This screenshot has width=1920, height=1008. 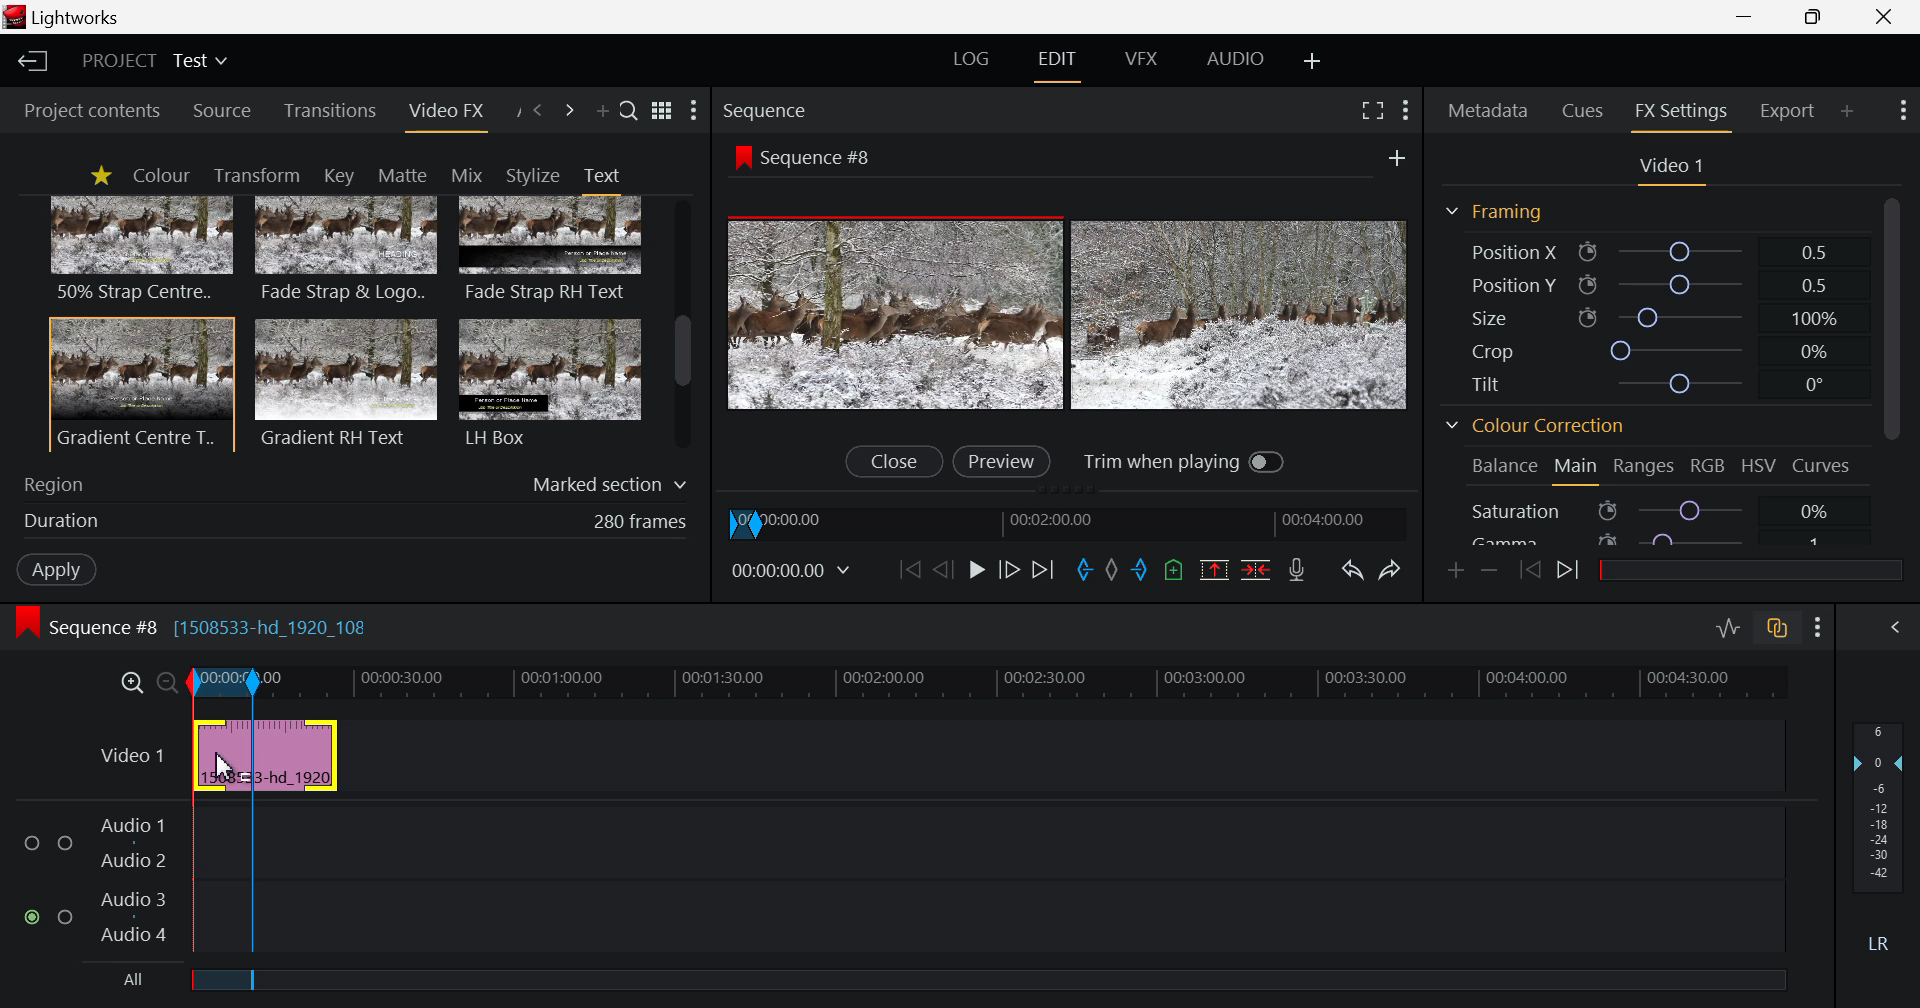 What do you see at coordinates (982, 981) in the screenshot?
I see `All field` at bounding box center [982, 981].